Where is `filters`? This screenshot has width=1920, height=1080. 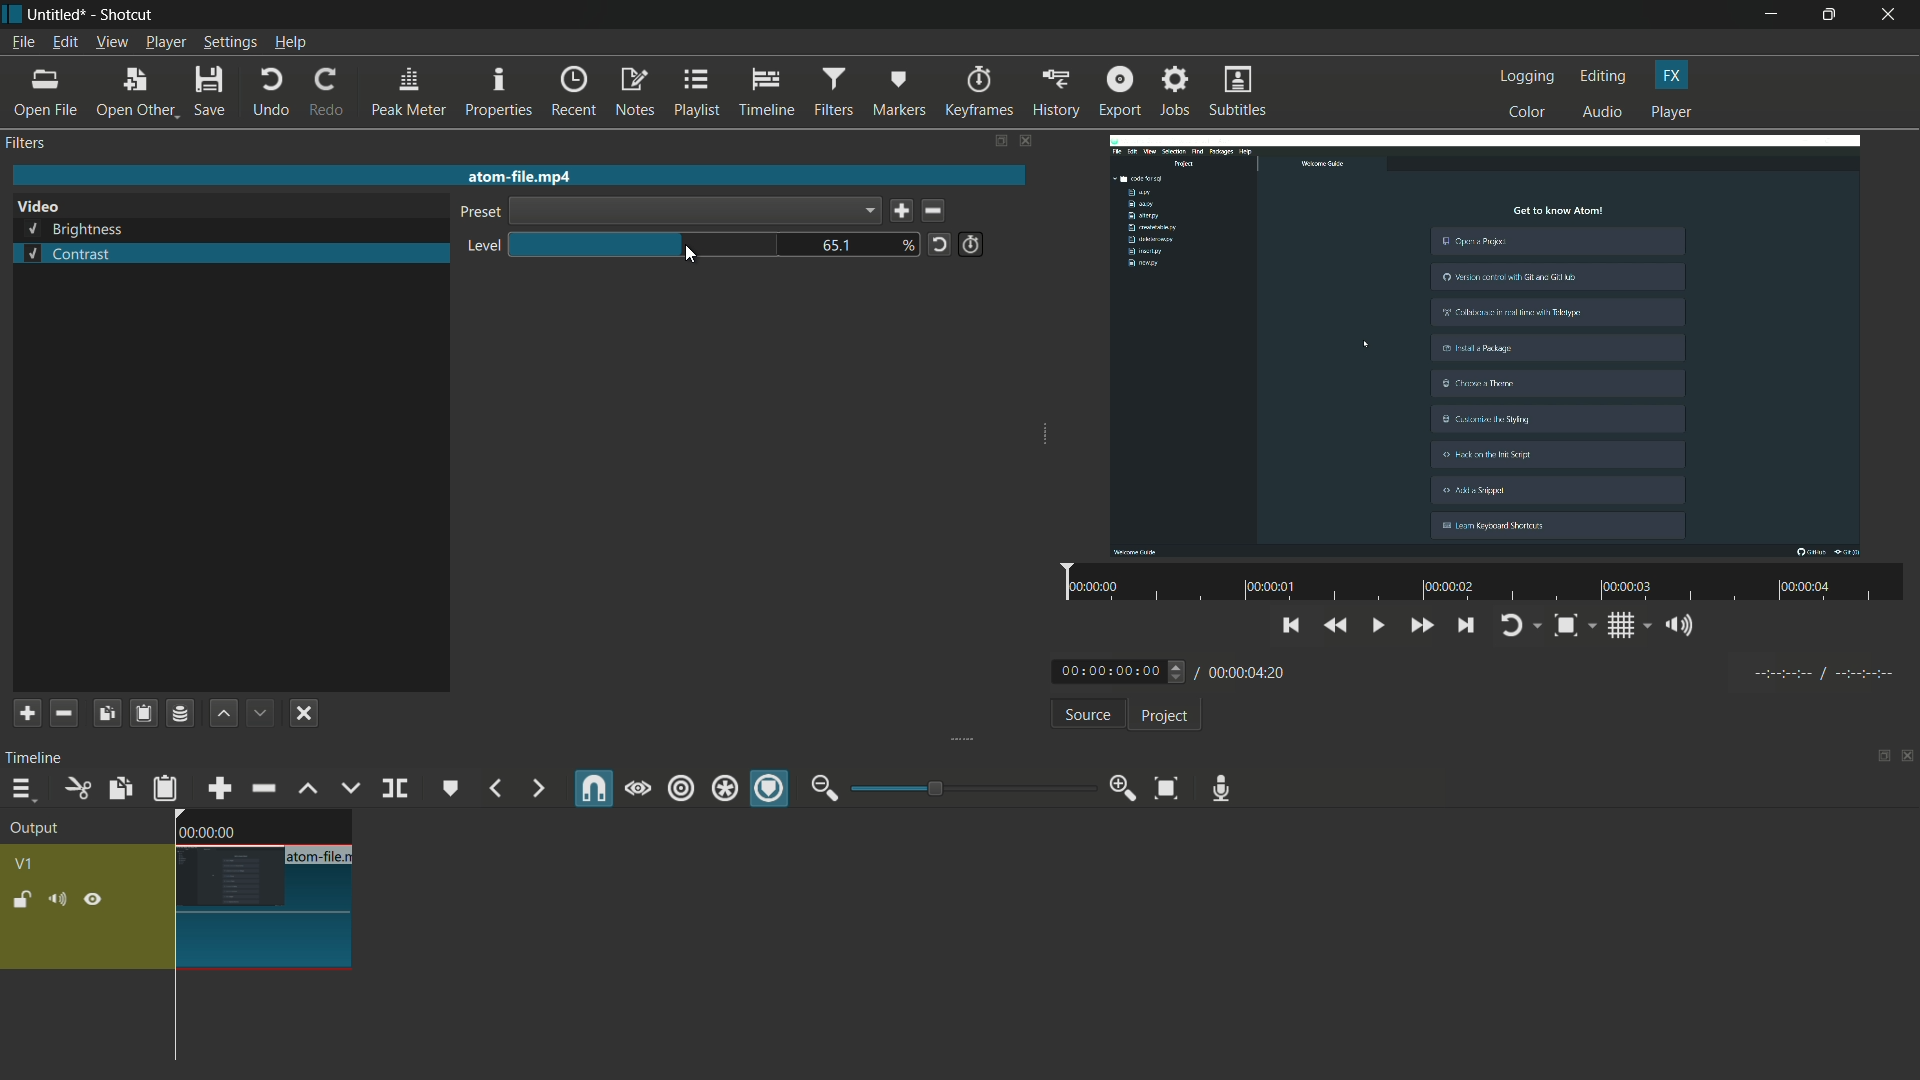
filters is located at coordinates (832, 92).